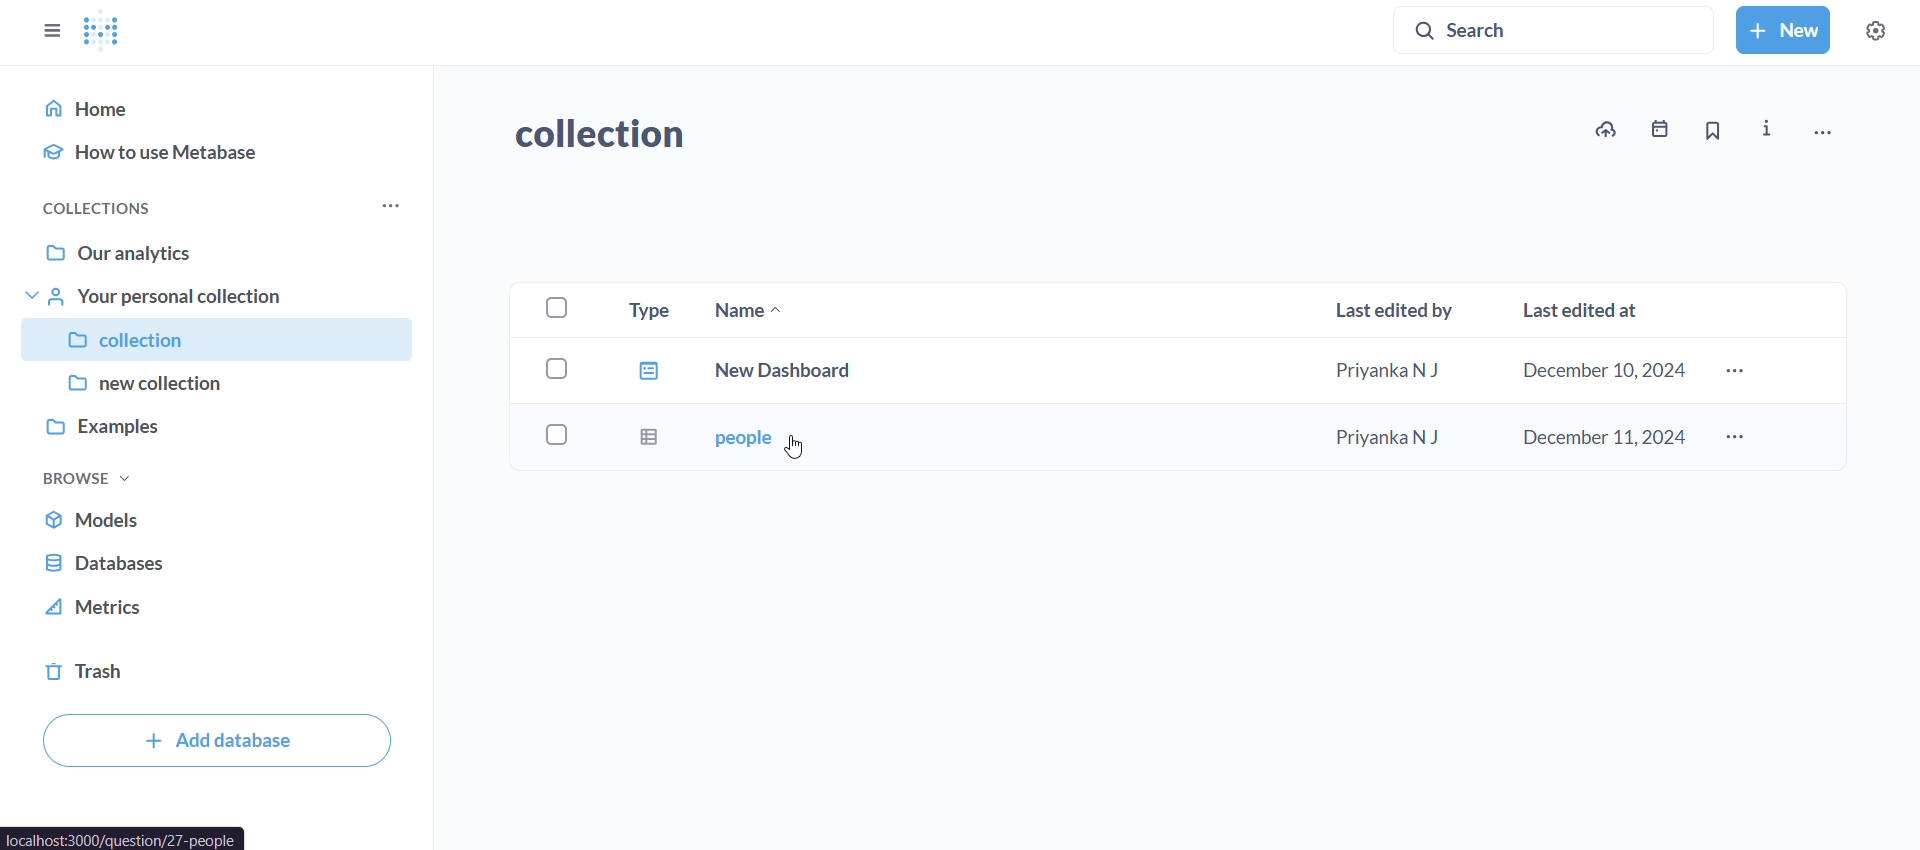 This screenshot has width=1920, height=850. Describe the element at coordinates (796, 445) in the screenshot. I see `CUrsor` at that location.